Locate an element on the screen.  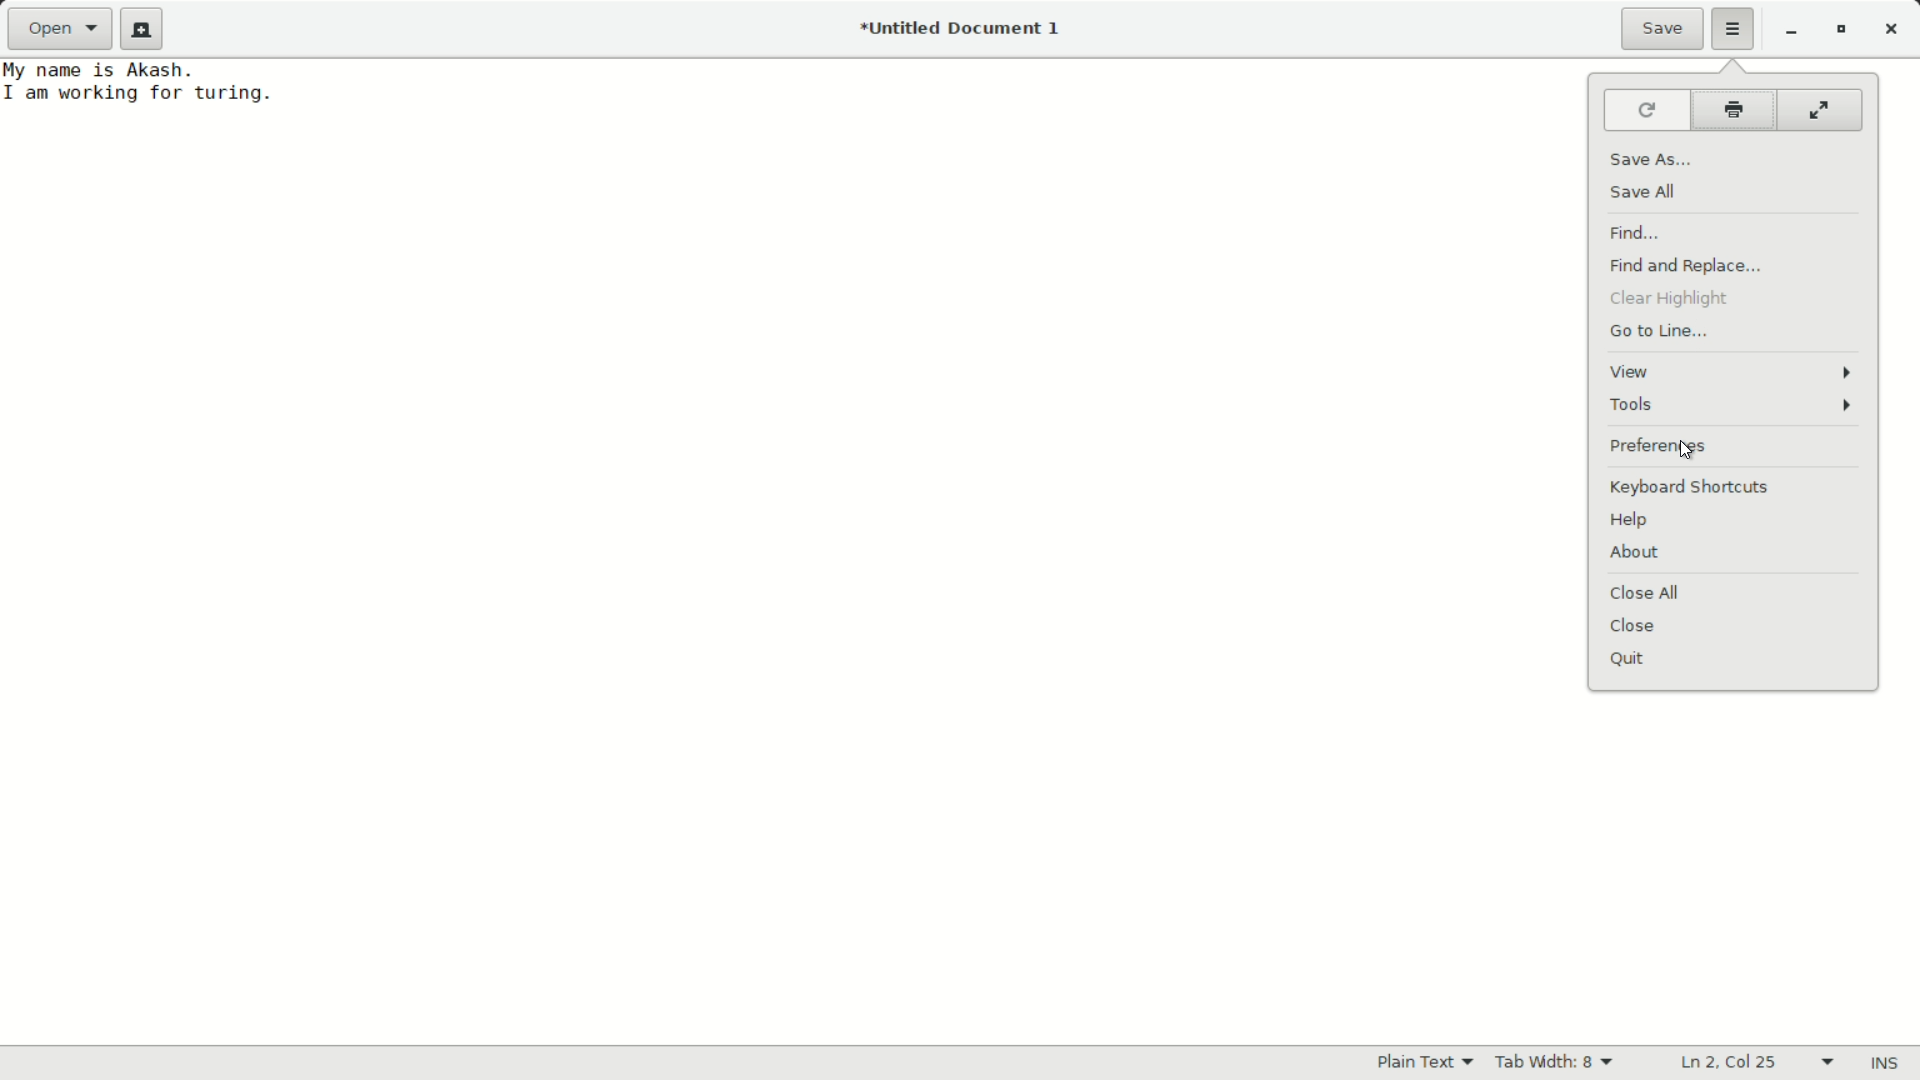
save is located at coordinates (1663, 31).